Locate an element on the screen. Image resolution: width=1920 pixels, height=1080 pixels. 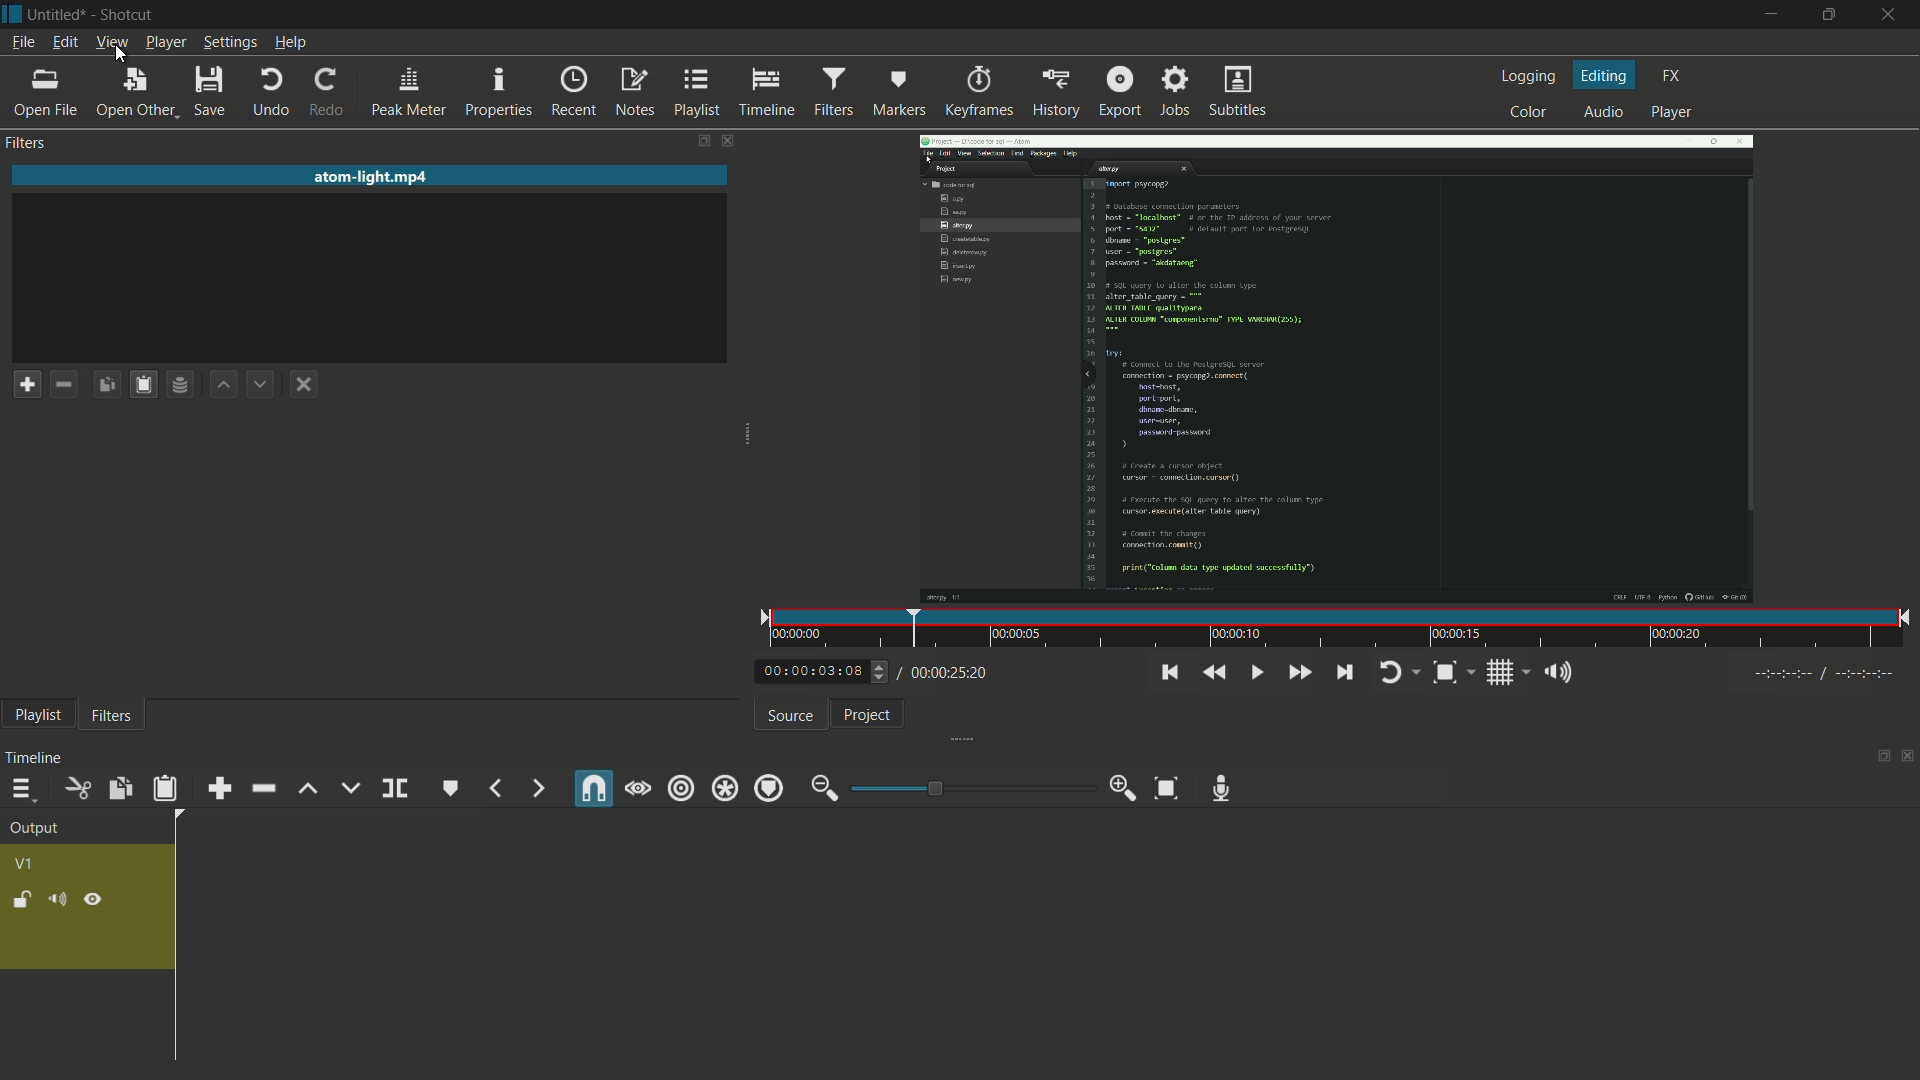
player is located at coordinates (166, 42).